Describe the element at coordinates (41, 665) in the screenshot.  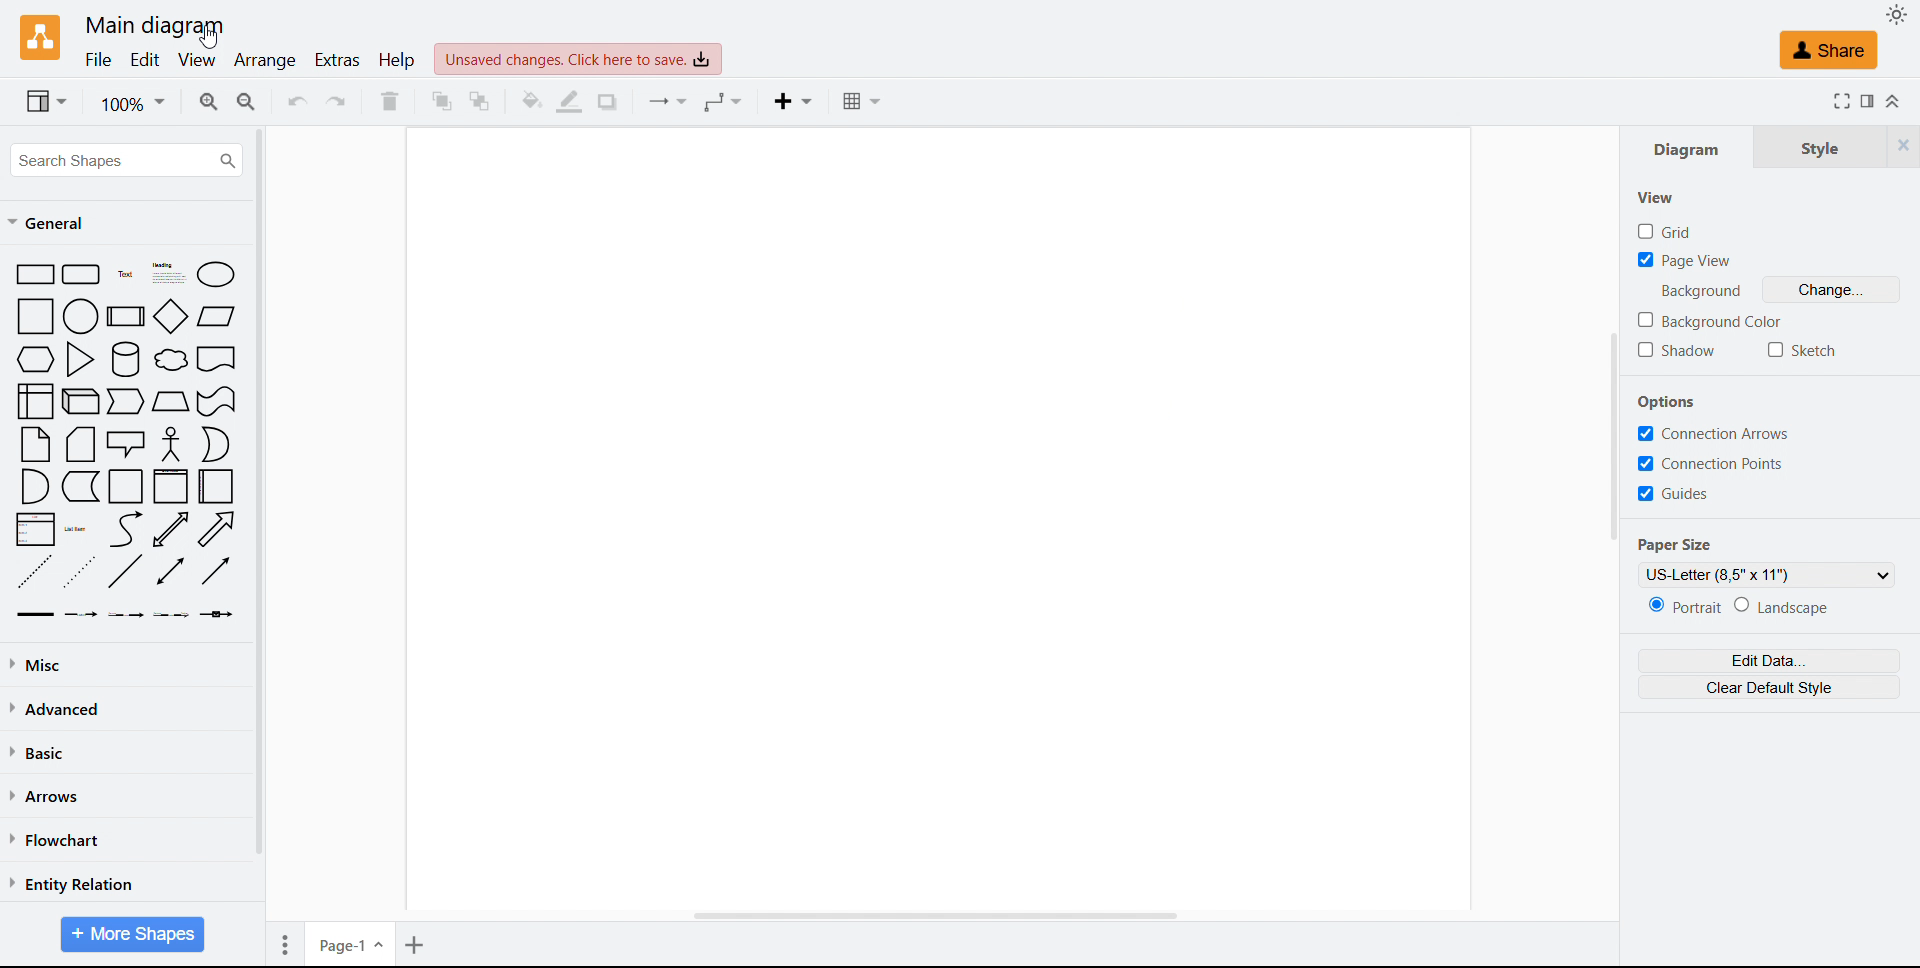
I see `Miscellaneous ` at that location.